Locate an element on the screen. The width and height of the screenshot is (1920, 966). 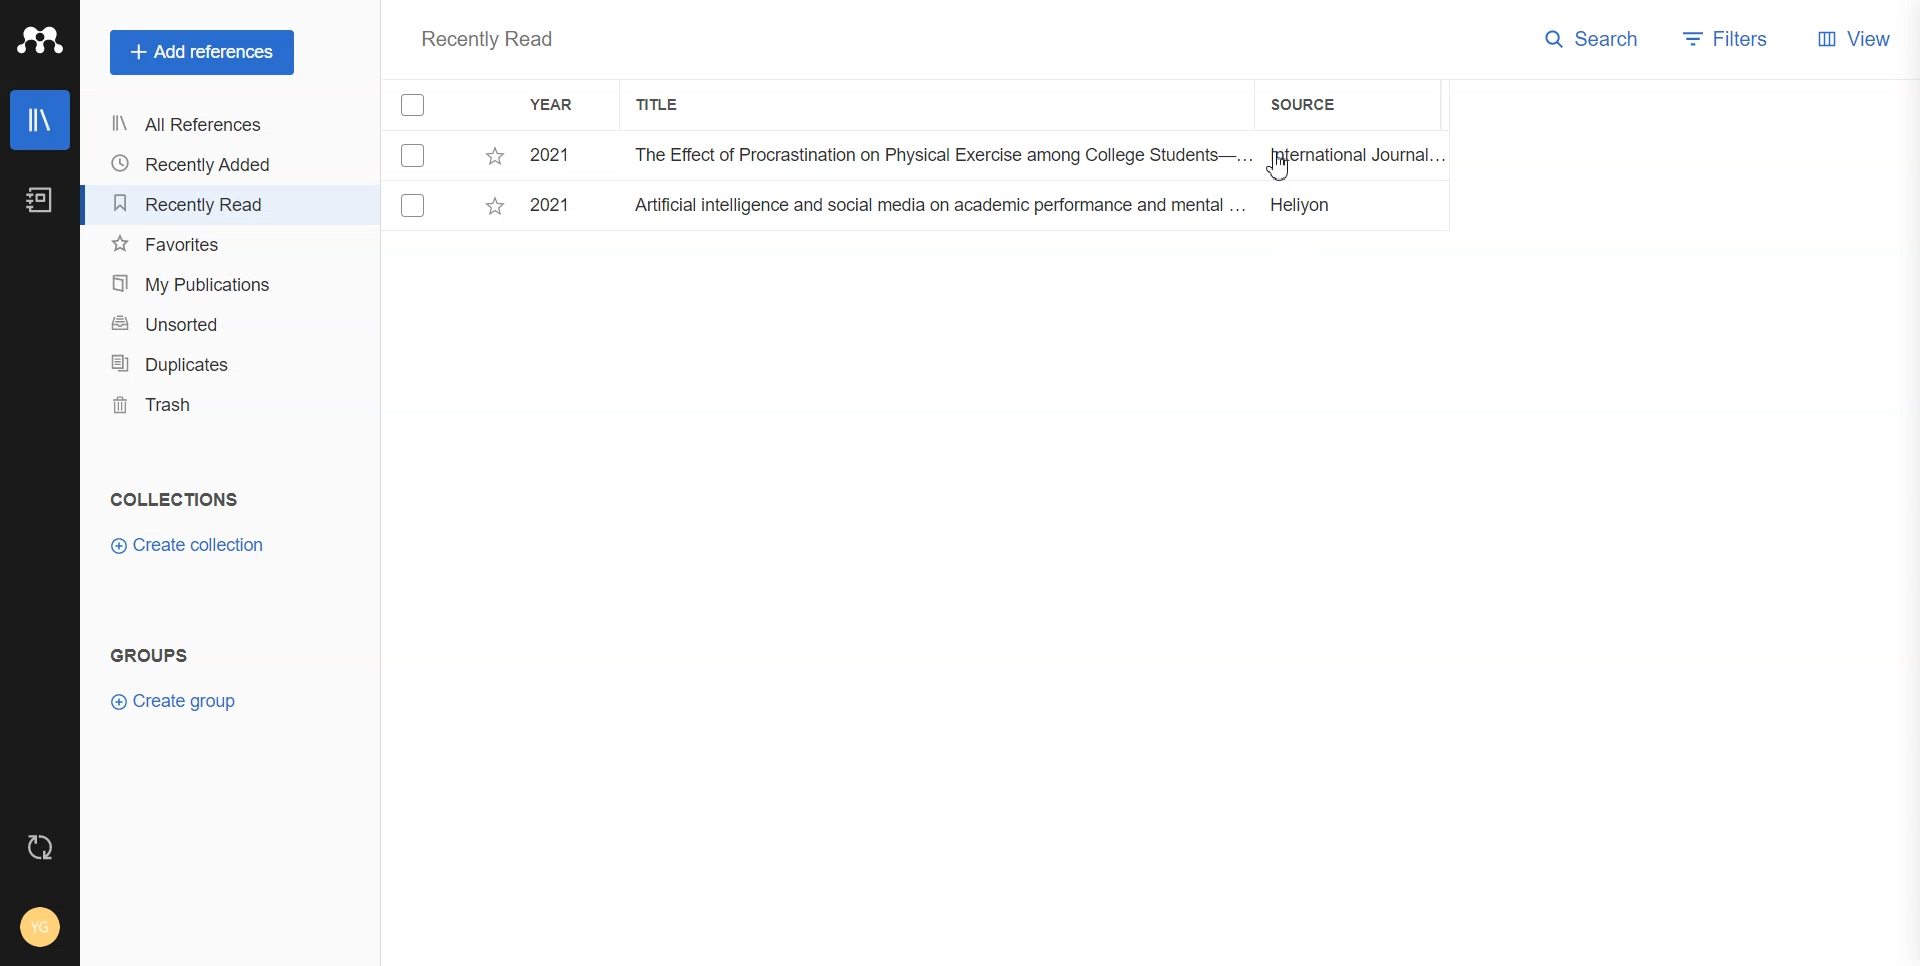
Auto sync is located at coordinates (37, 847).